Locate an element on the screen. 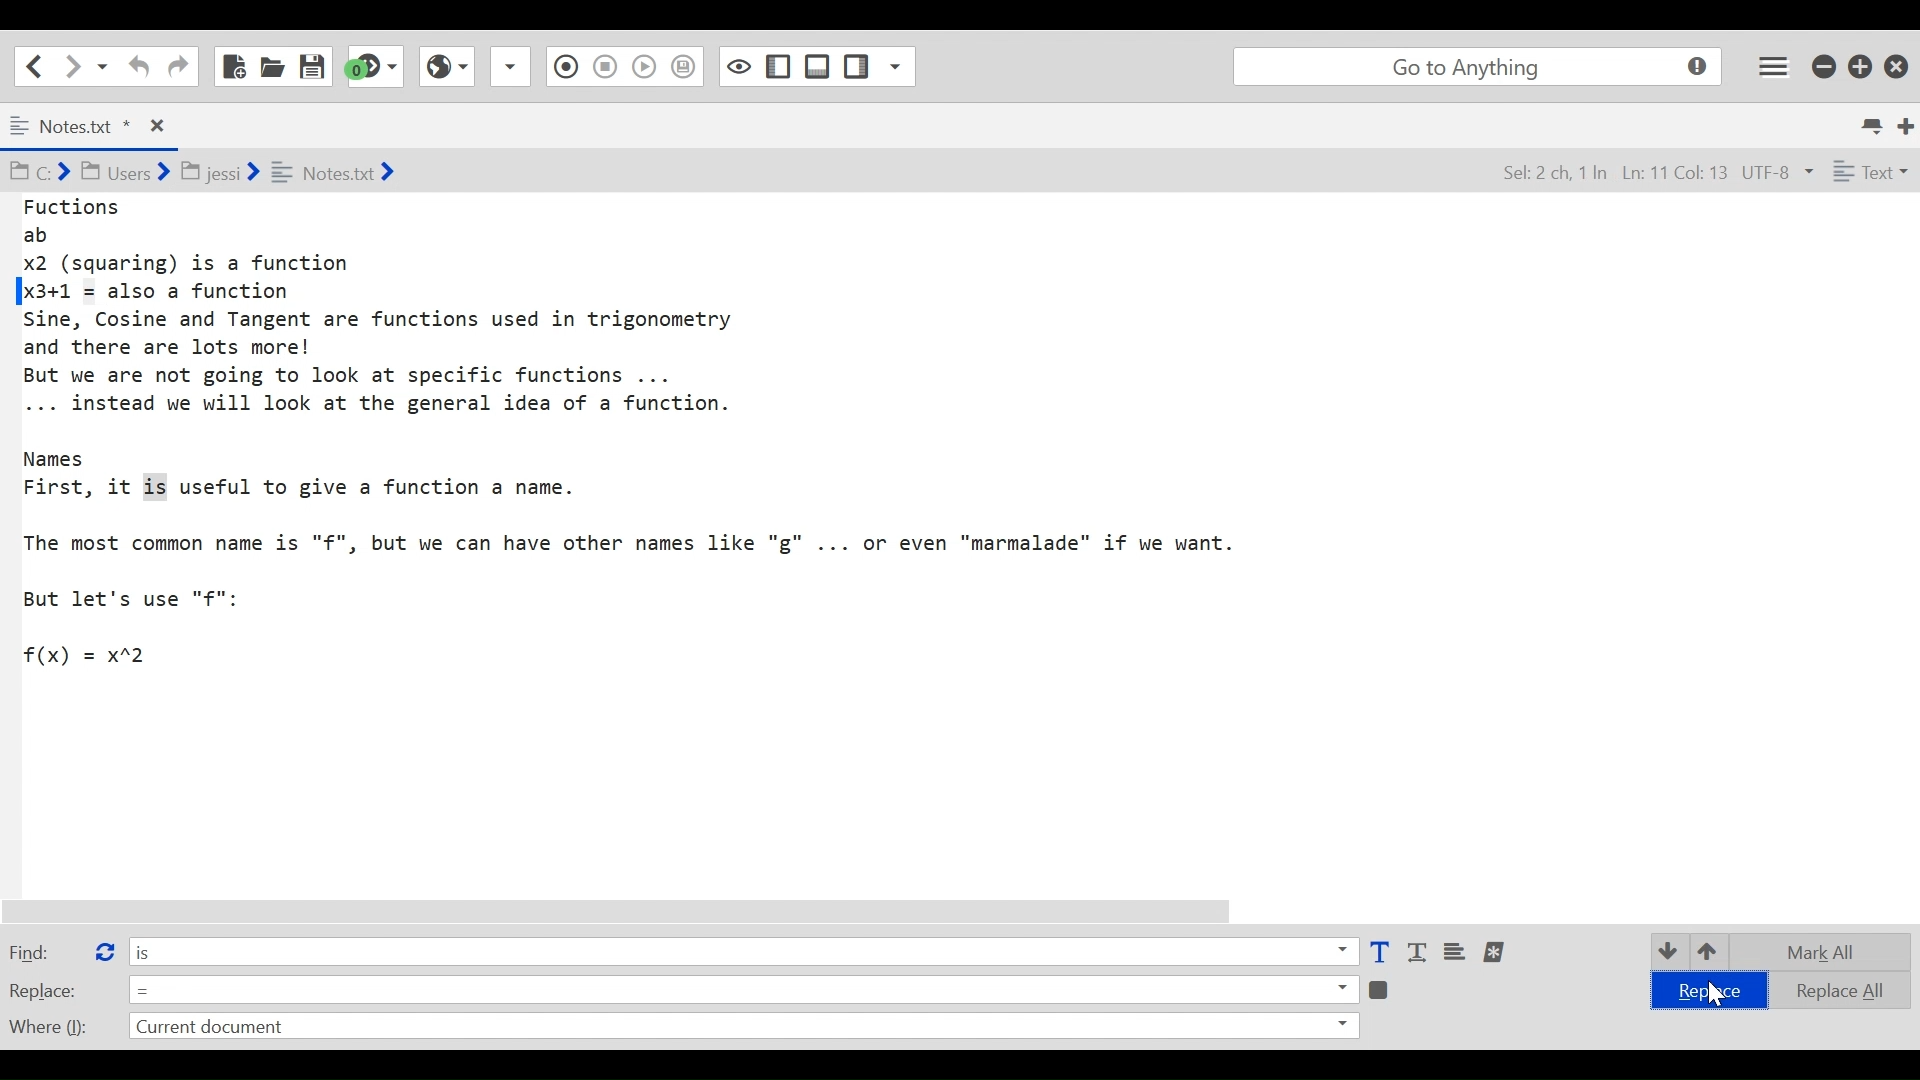  Show specific Sidepane is located at coordinates (879, 67).